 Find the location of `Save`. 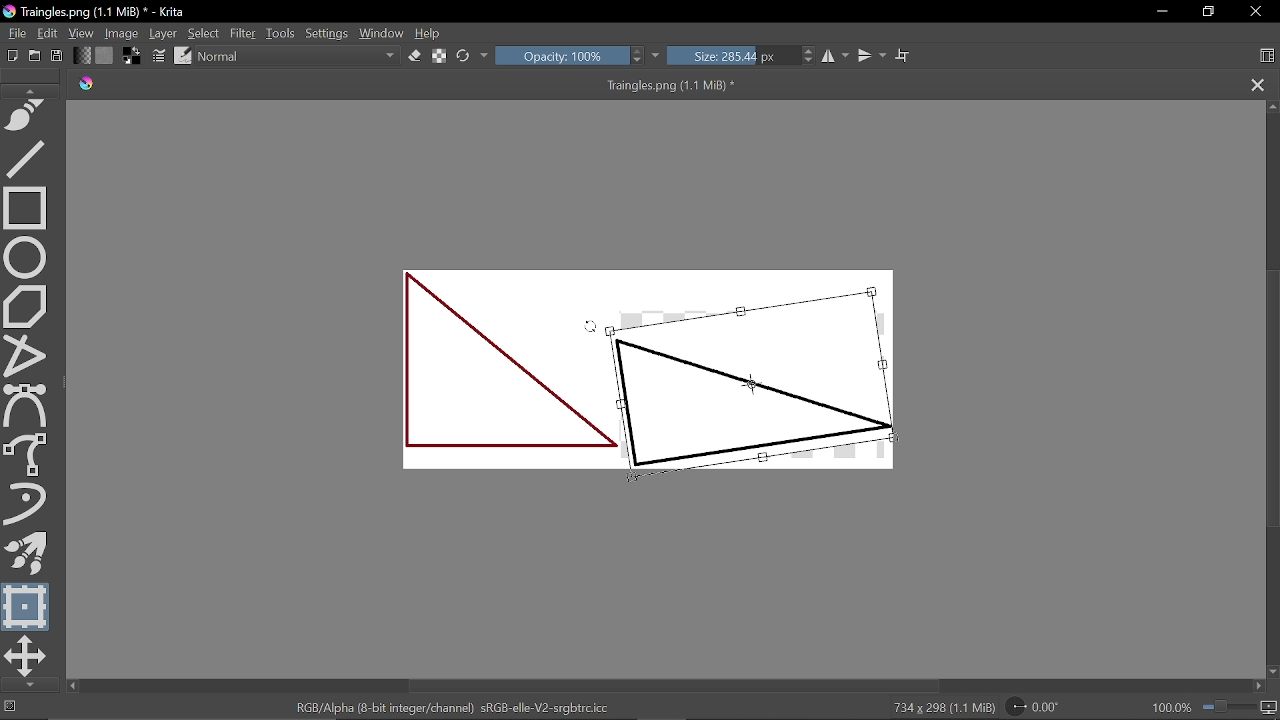

Save is located at coordinates (56, 57).